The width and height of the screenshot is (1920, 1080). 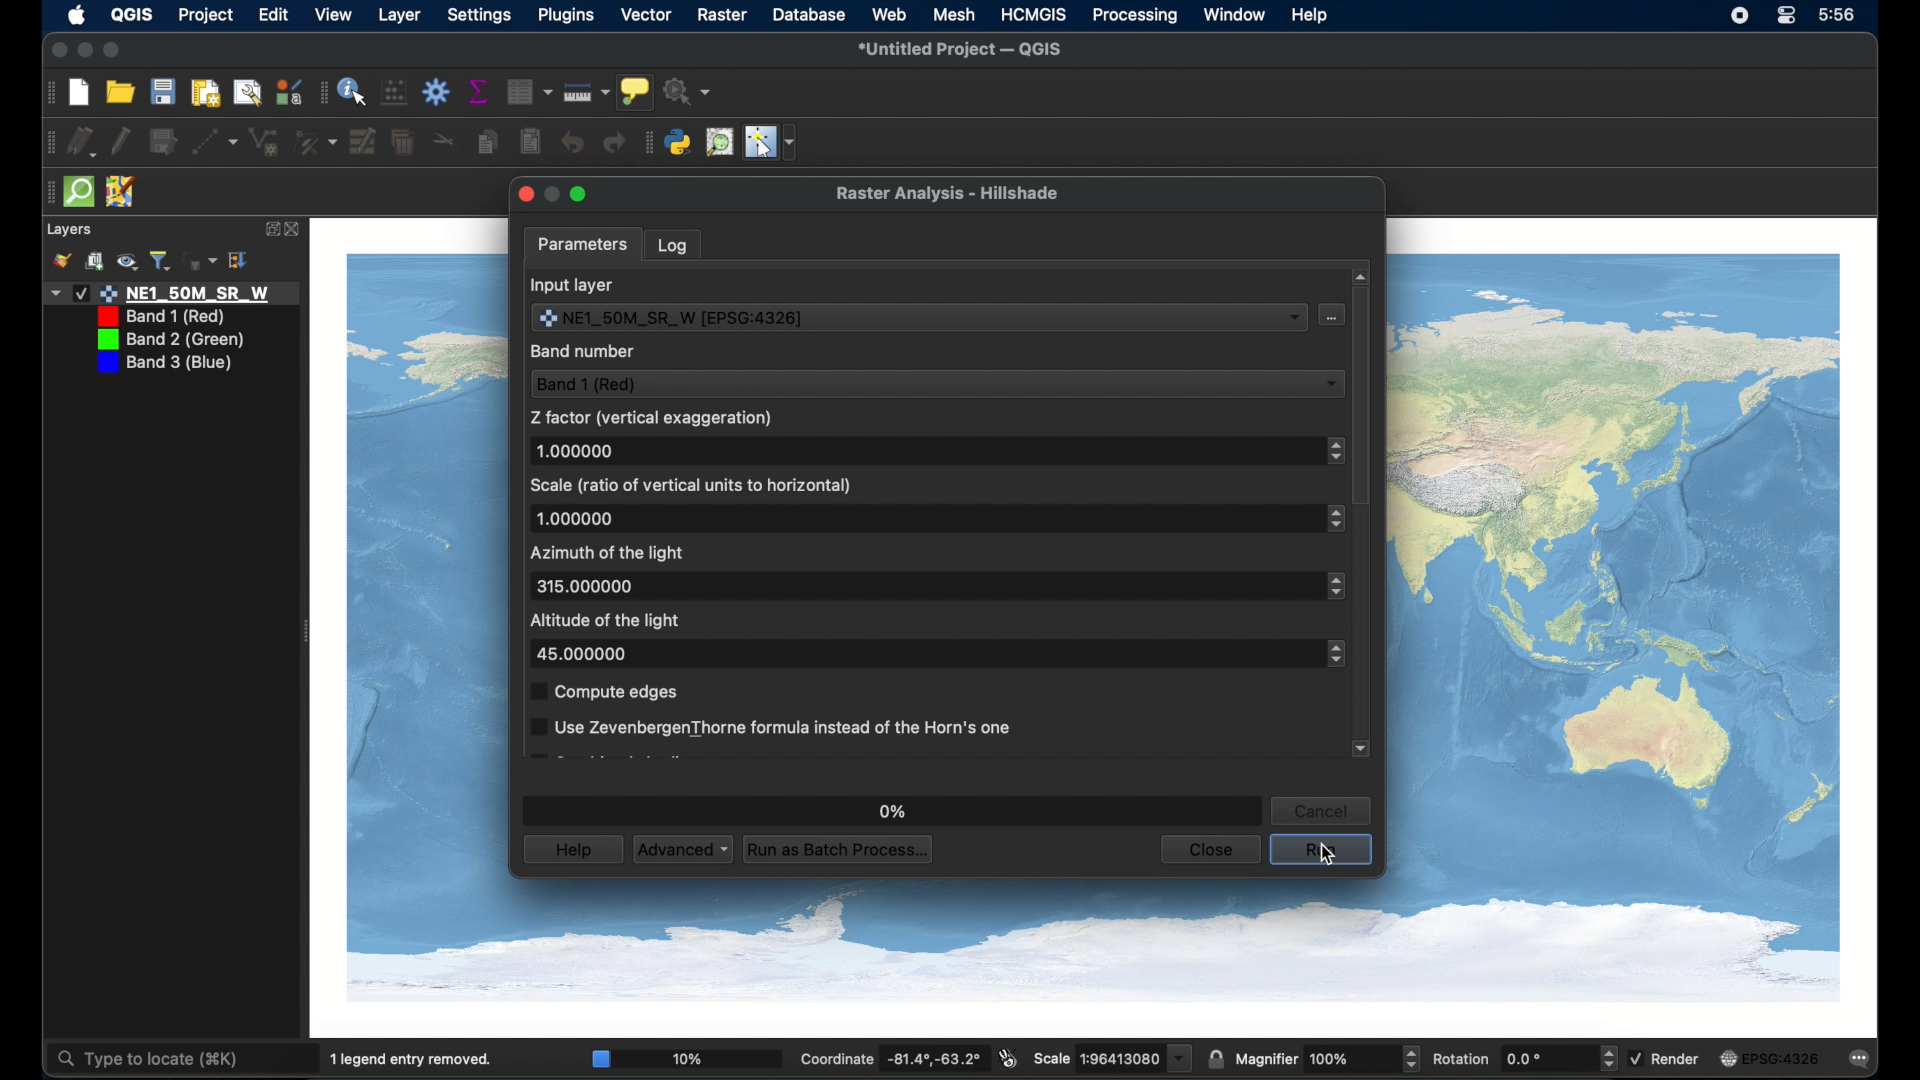 What do you see at coordinates (215, 142) in the screenshot?
I see `digitize with segment` at bounding box center [215, 142].